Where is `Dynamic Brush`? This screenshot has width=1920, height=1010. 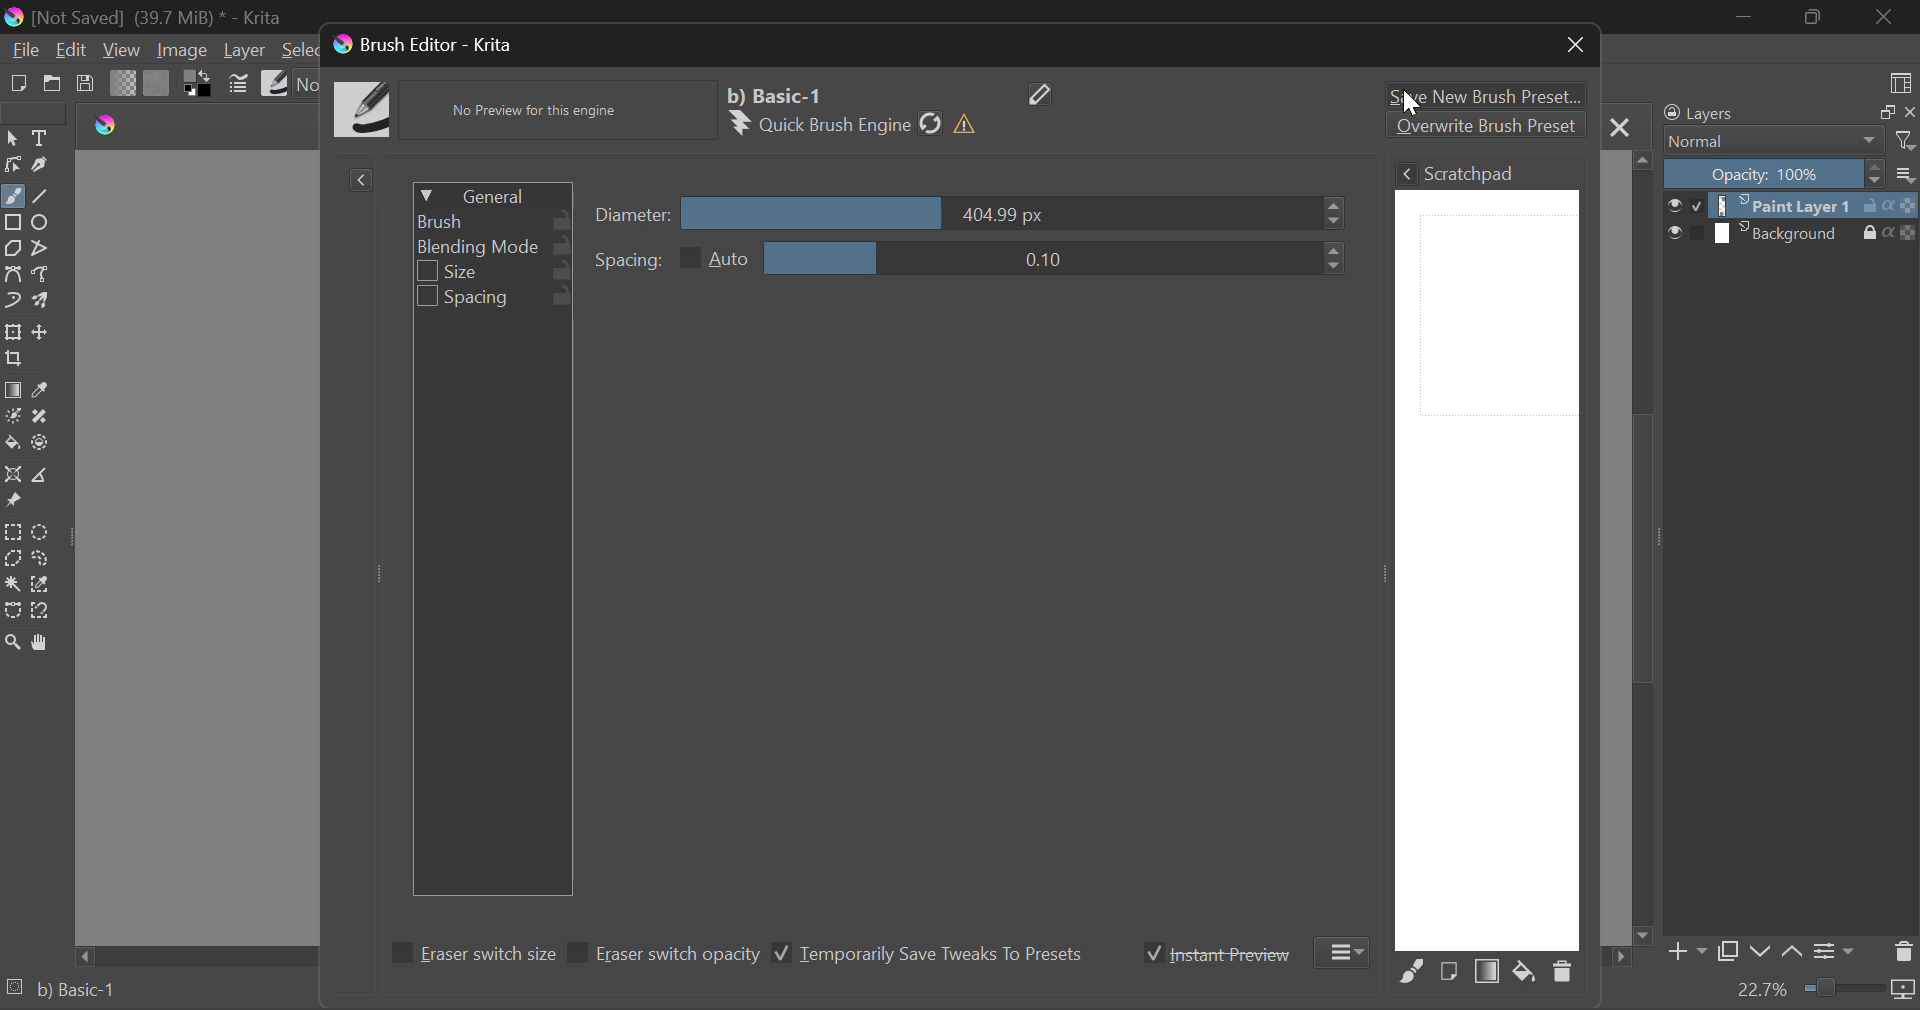 Dynamic Brush is located at coordinates (12, 301).